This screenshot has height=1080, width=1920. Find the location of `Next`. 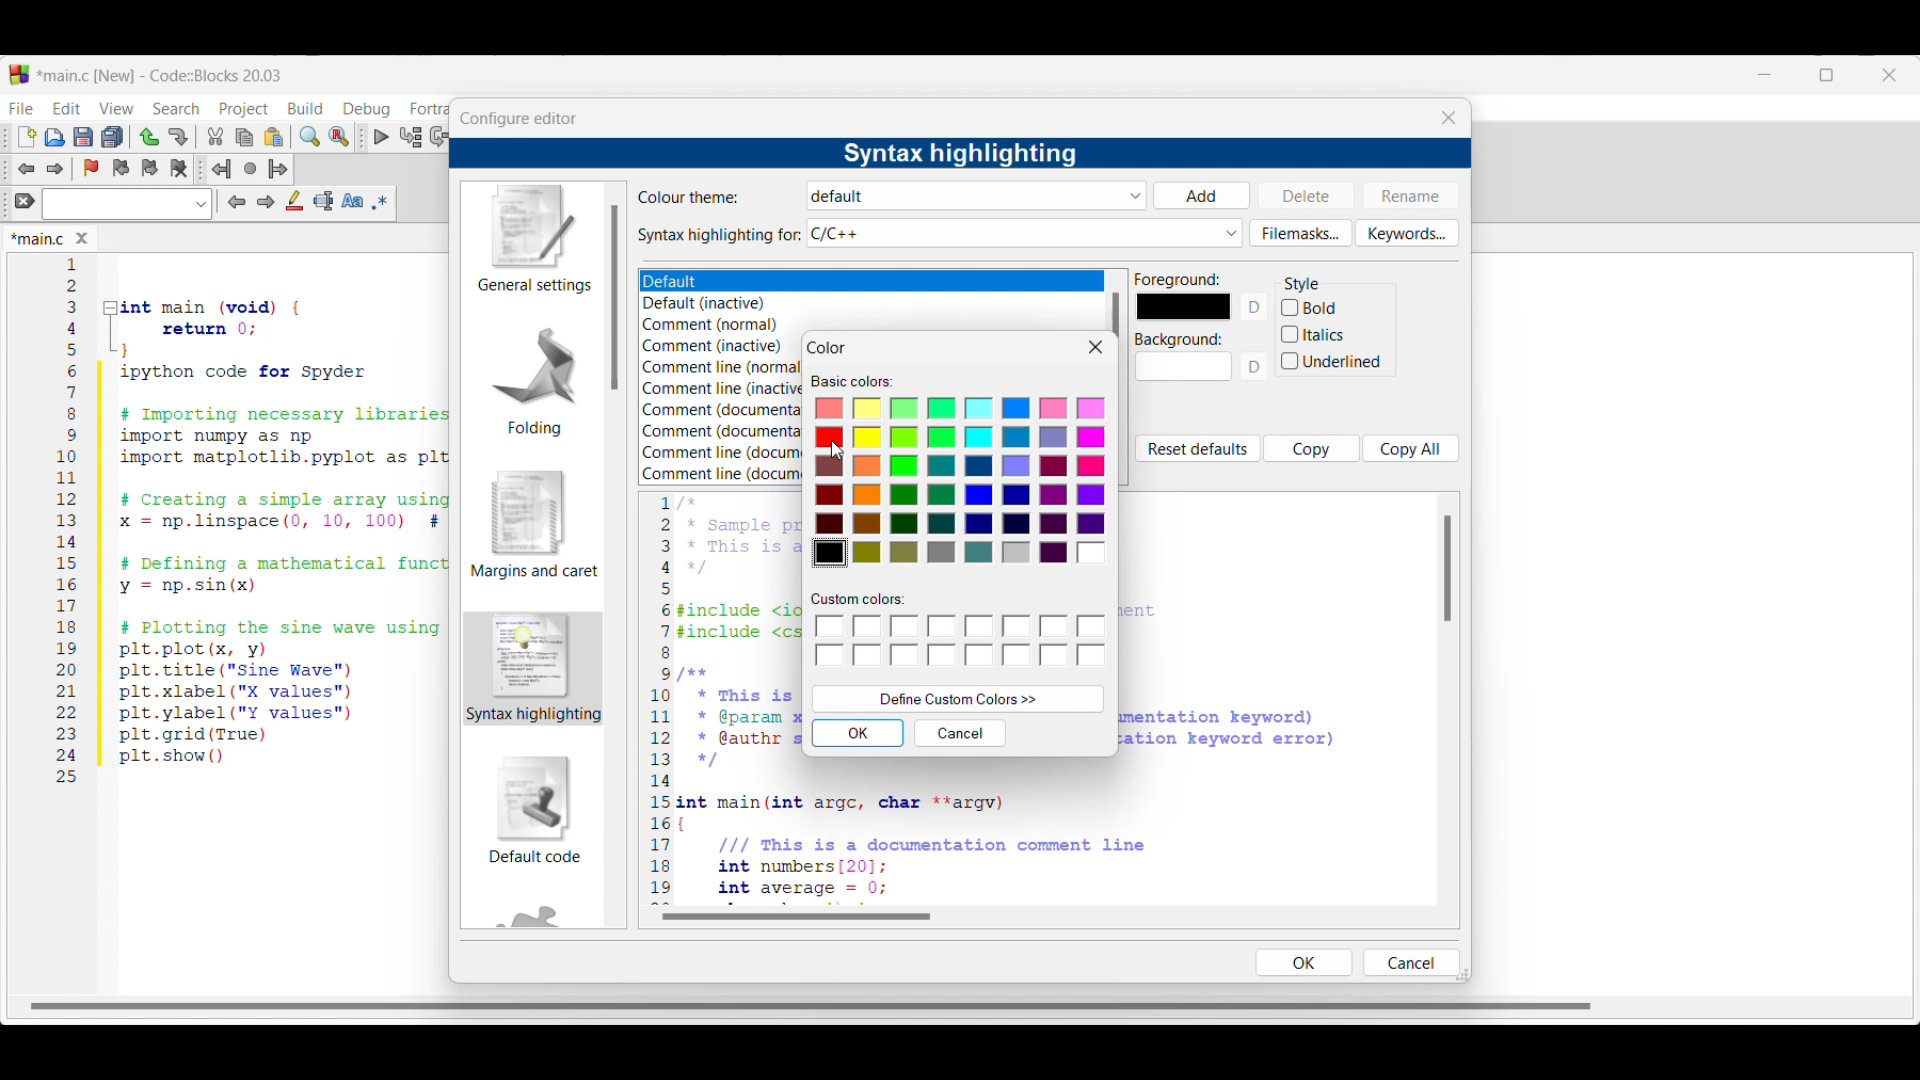

Next is located at coordinates (265, 201).